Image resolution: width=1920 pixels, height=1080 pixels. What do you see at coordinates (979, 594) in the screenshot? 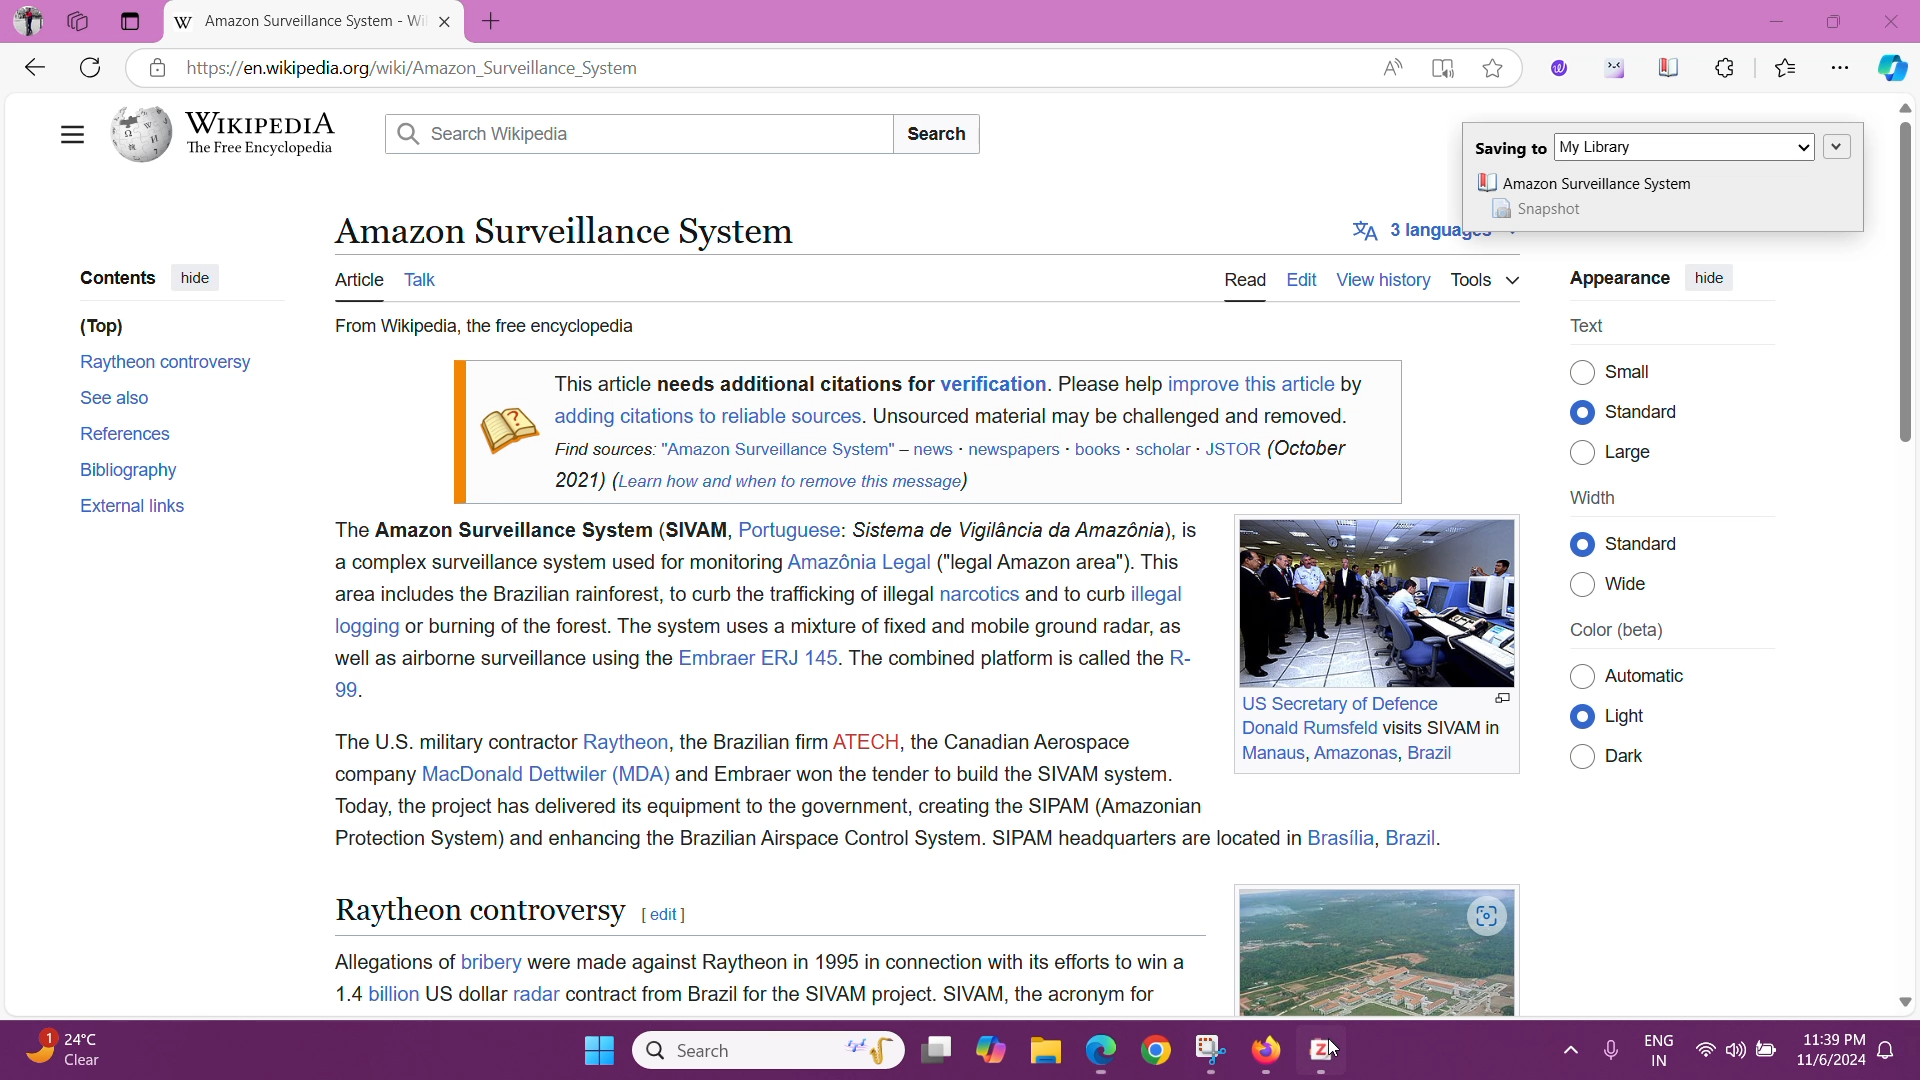
I see `narcotics` at bounding box center [979, 594].